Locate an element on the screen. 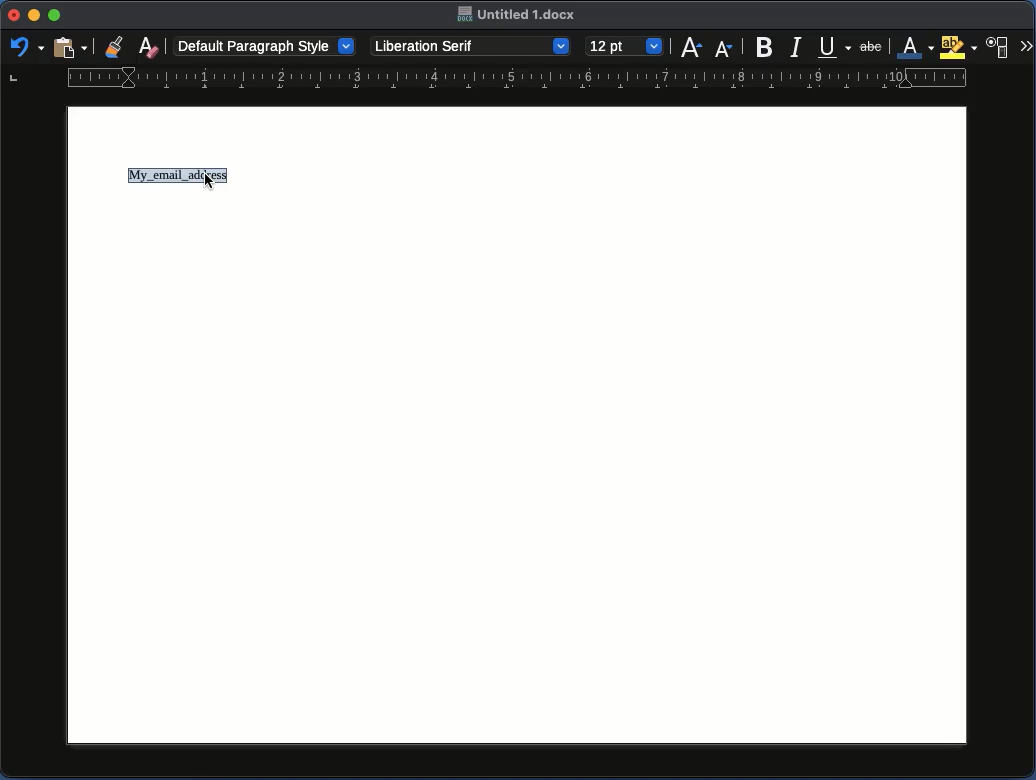  Minimize is located at coordinates (34, 16).